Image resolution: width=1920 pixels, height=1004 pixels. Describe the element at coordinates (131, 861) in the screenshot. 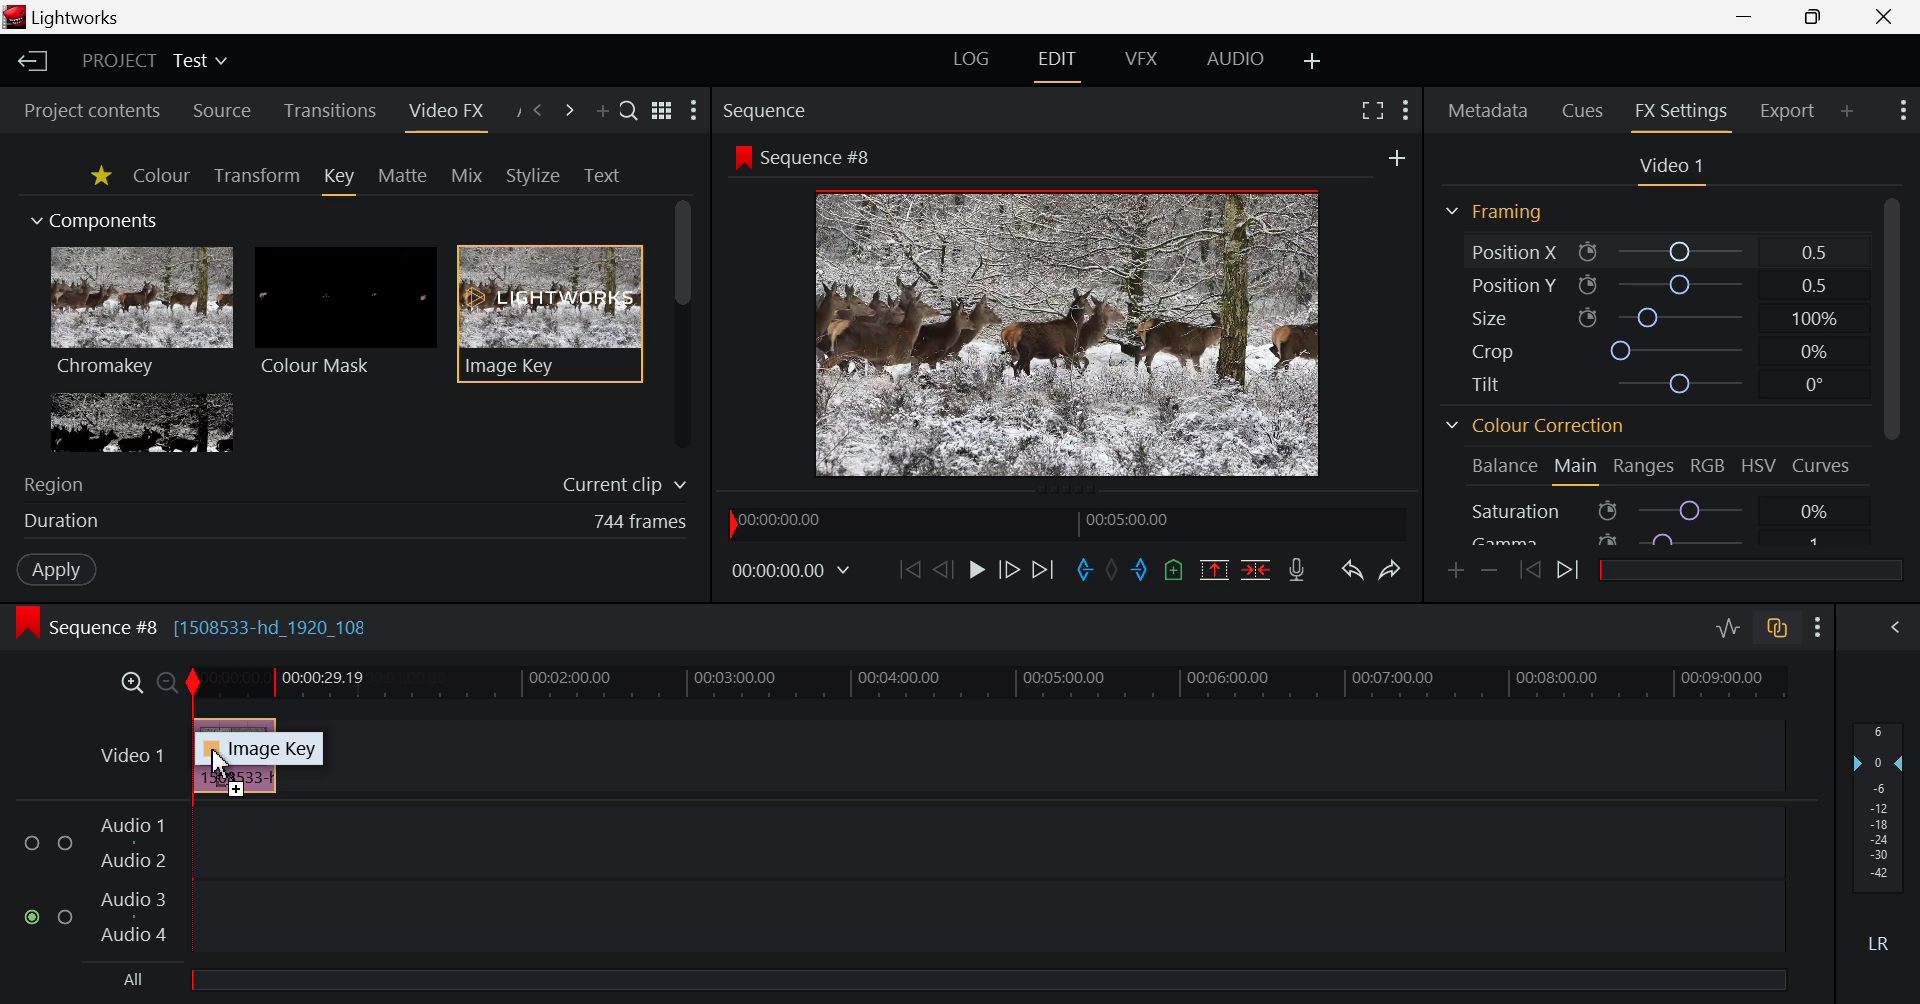

I see `Audio 2` at that location.